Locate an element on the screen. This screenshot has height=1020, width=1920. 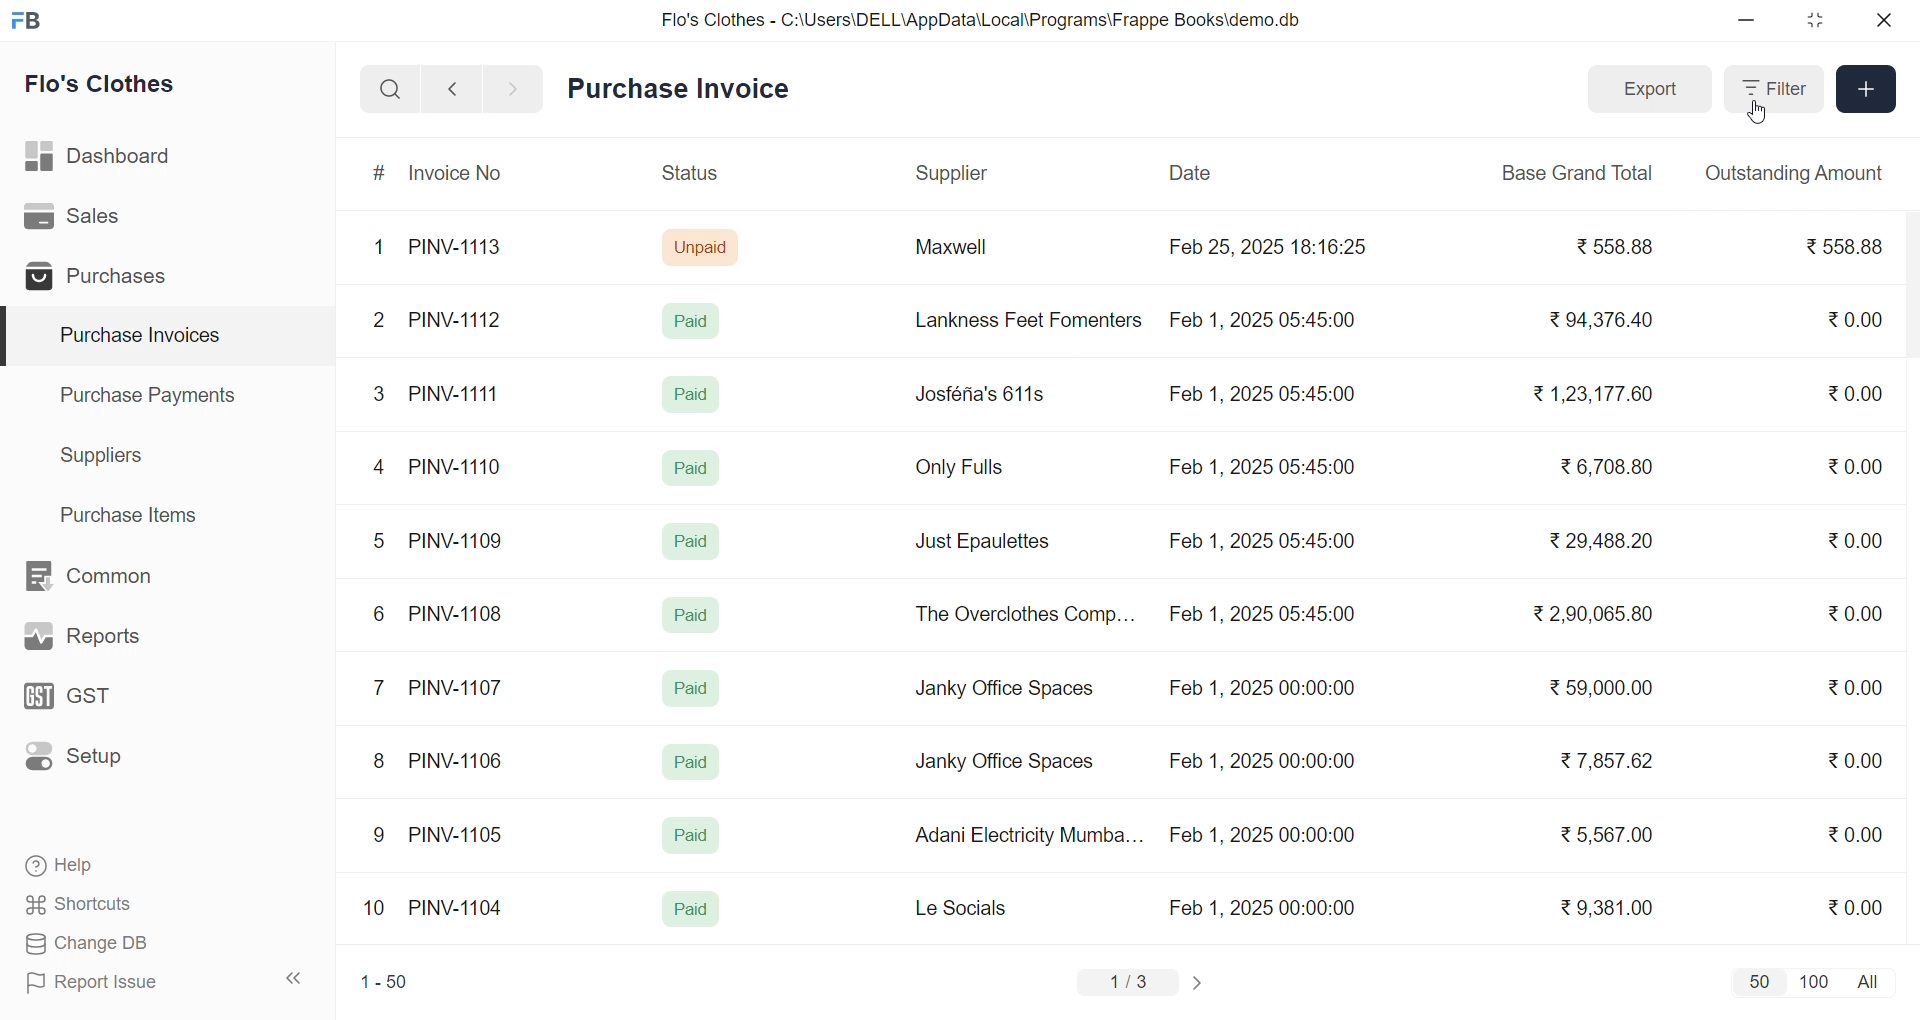
7 is located at coordinates (383, 686).